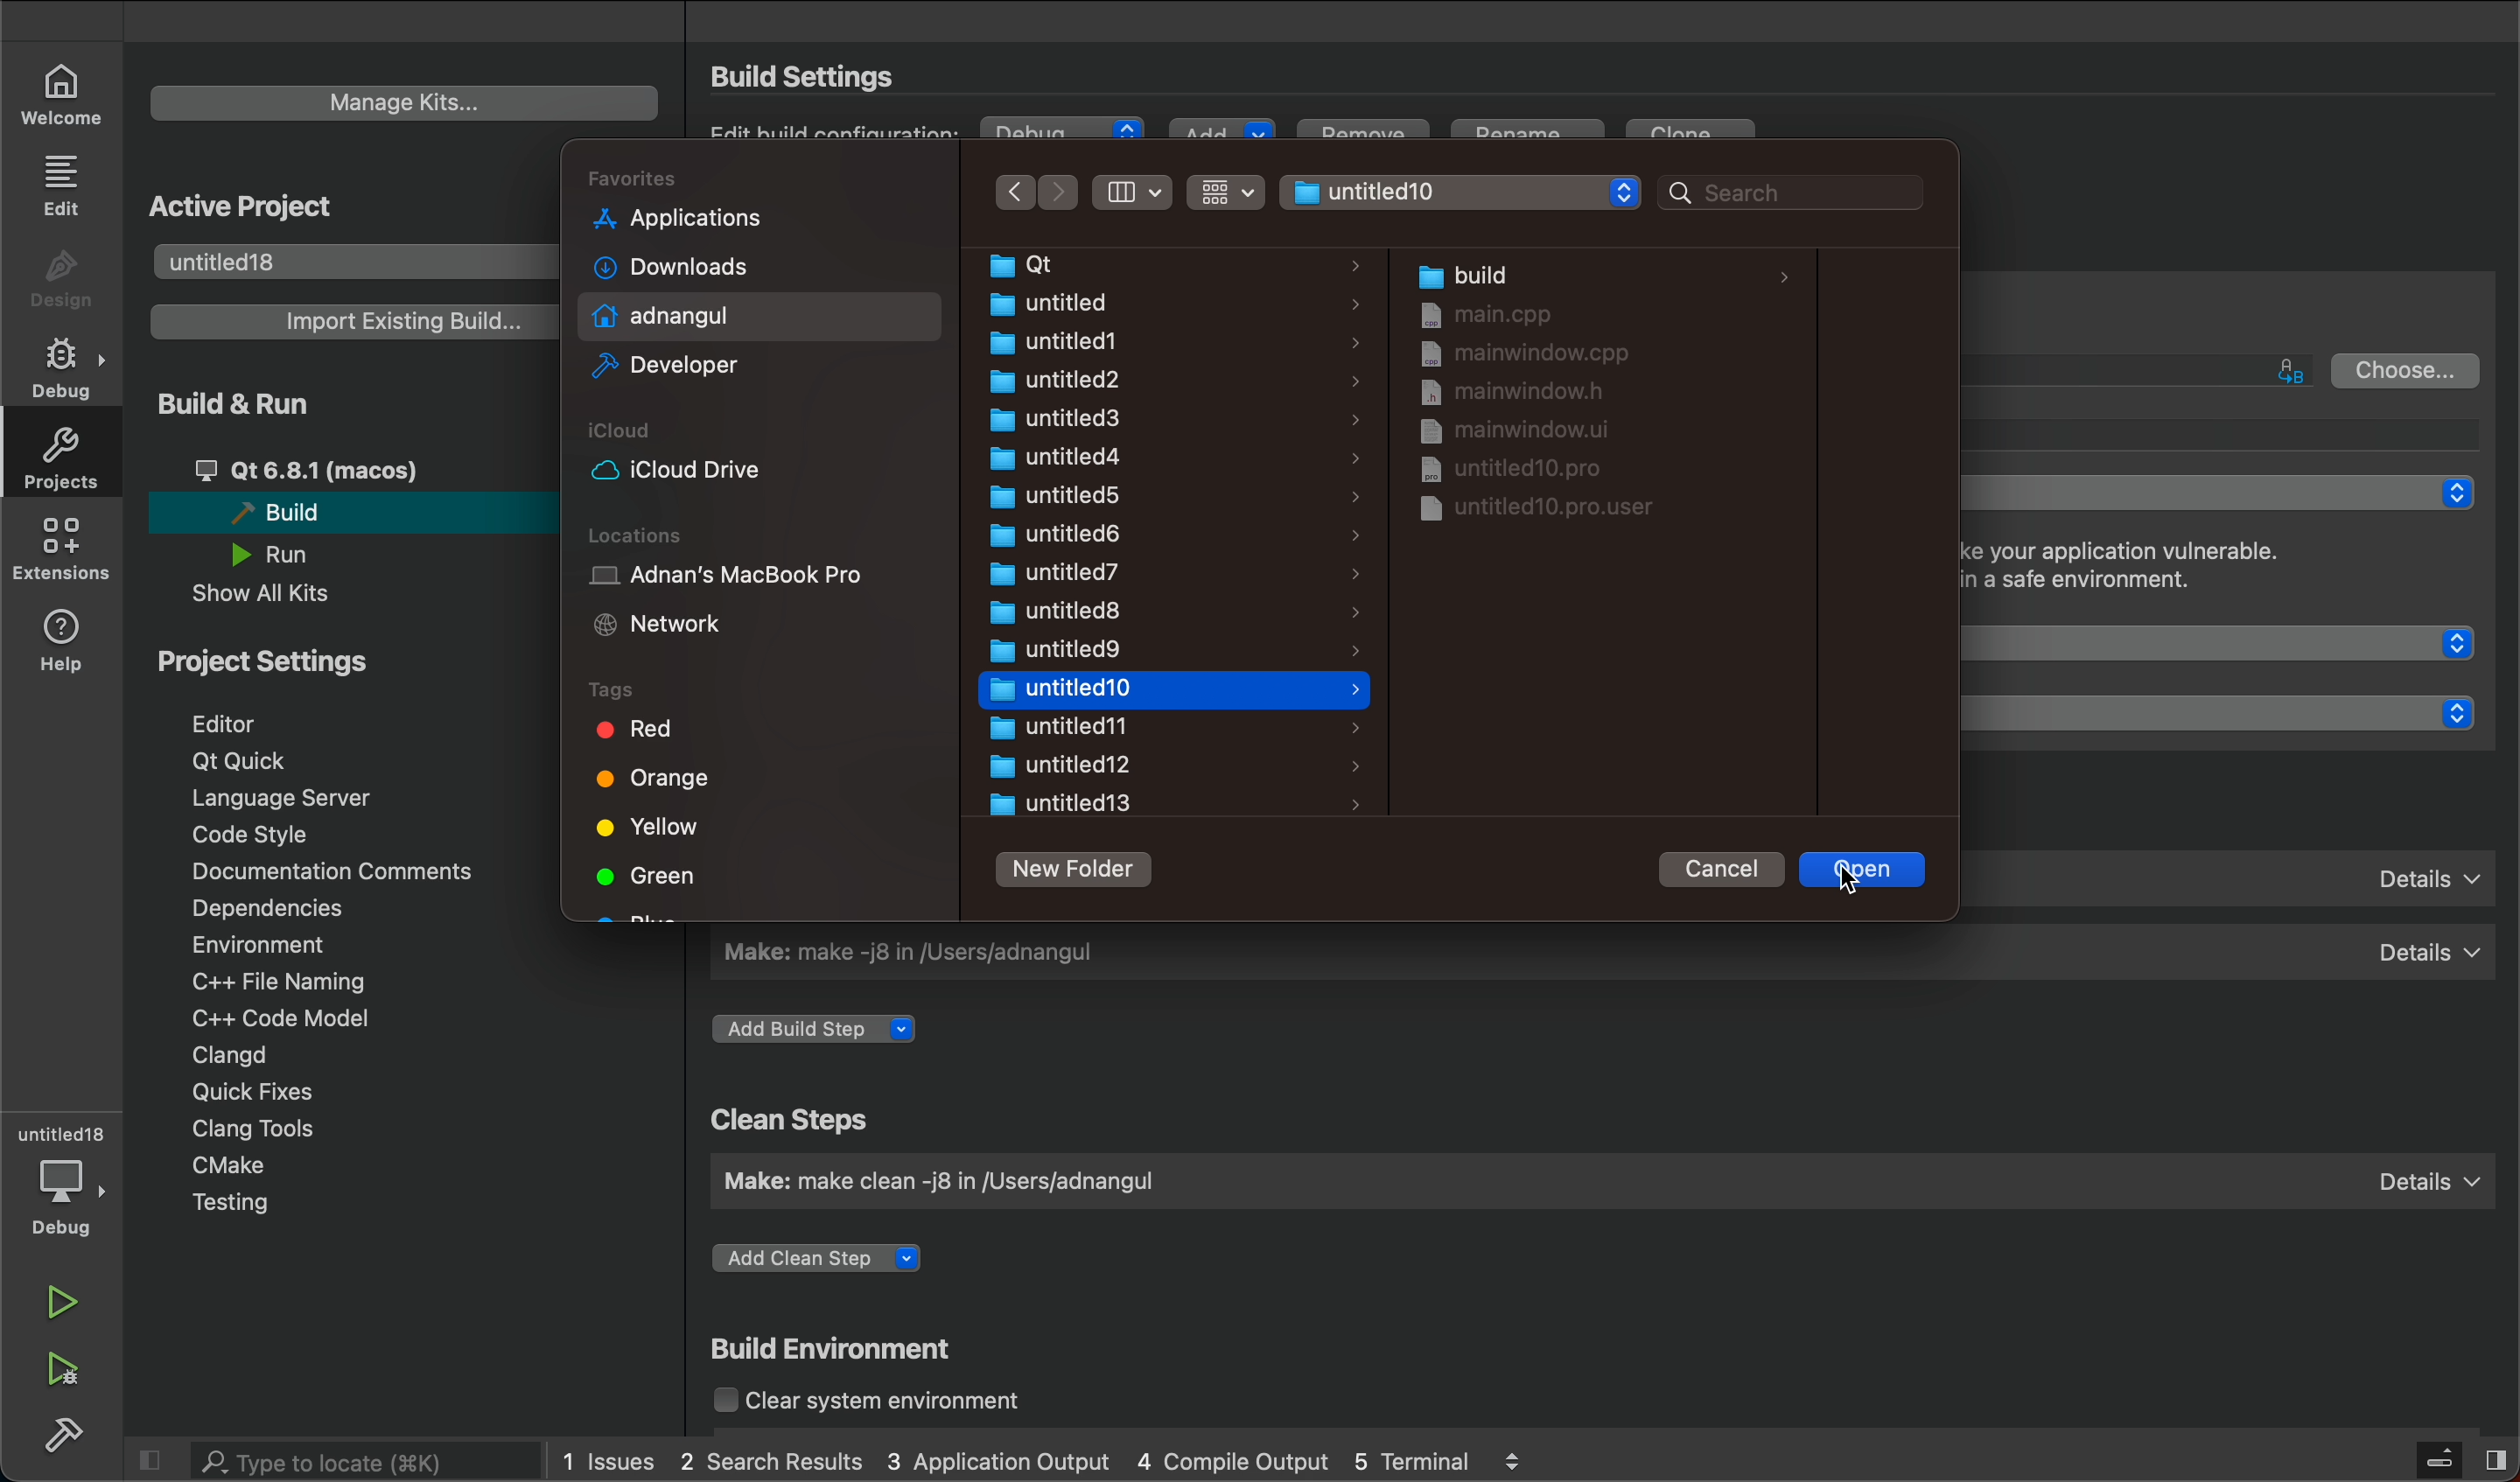  I want to click on search bar, so click(341, 1461).